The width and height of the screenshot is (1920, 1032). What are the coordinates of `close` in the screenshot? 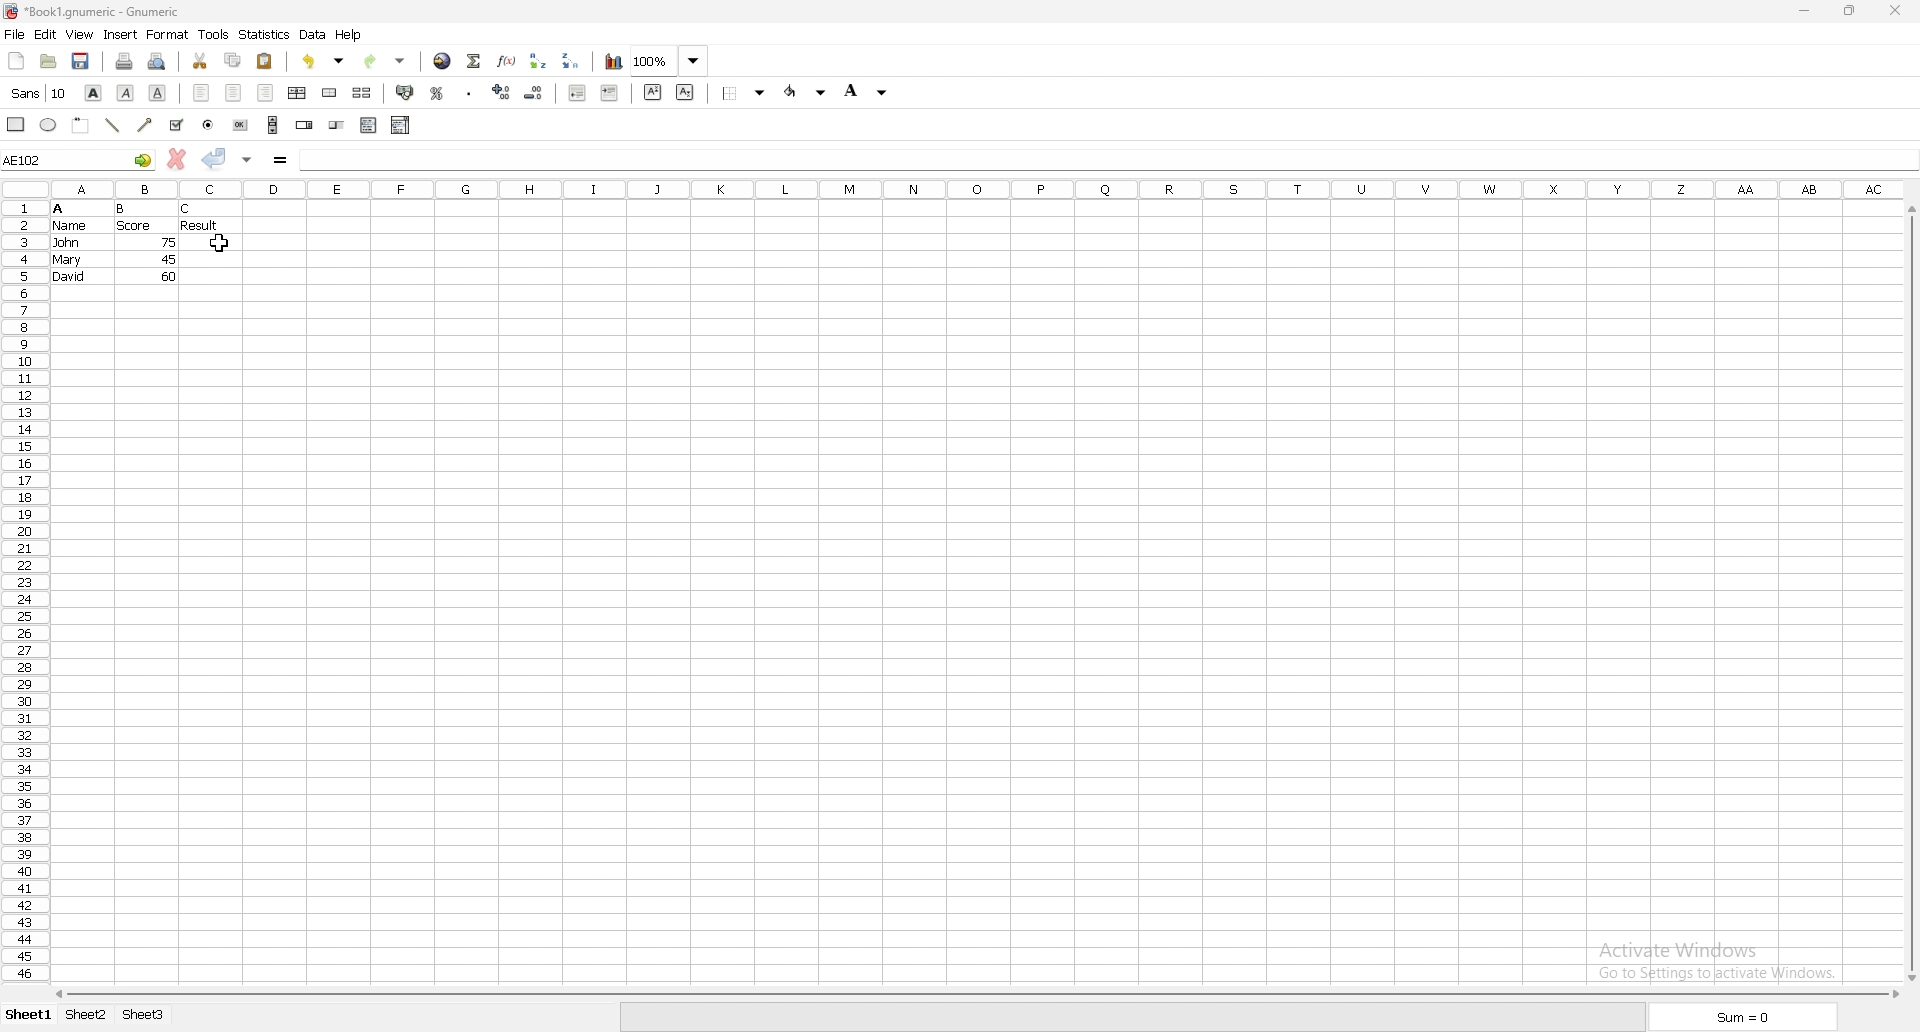 It's located at (1900, 10).